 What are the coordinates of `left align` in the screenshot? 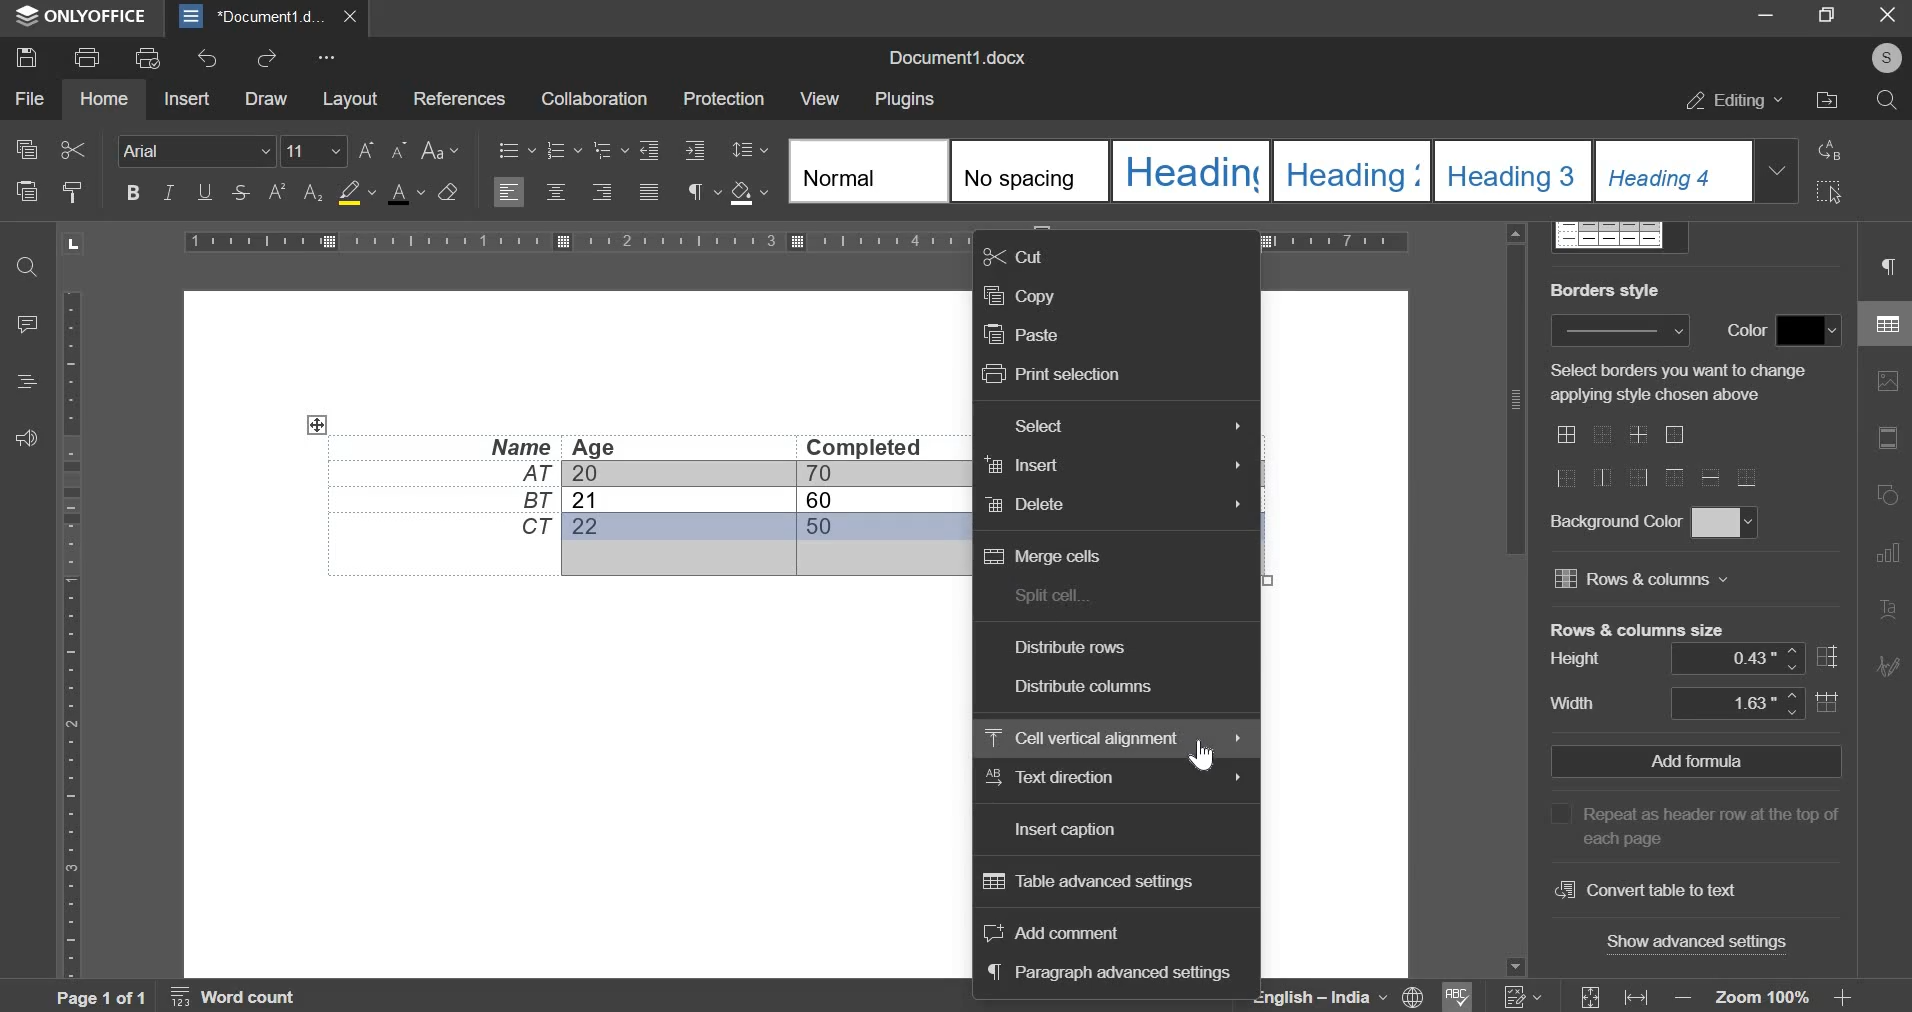 It's located at (508, 193).